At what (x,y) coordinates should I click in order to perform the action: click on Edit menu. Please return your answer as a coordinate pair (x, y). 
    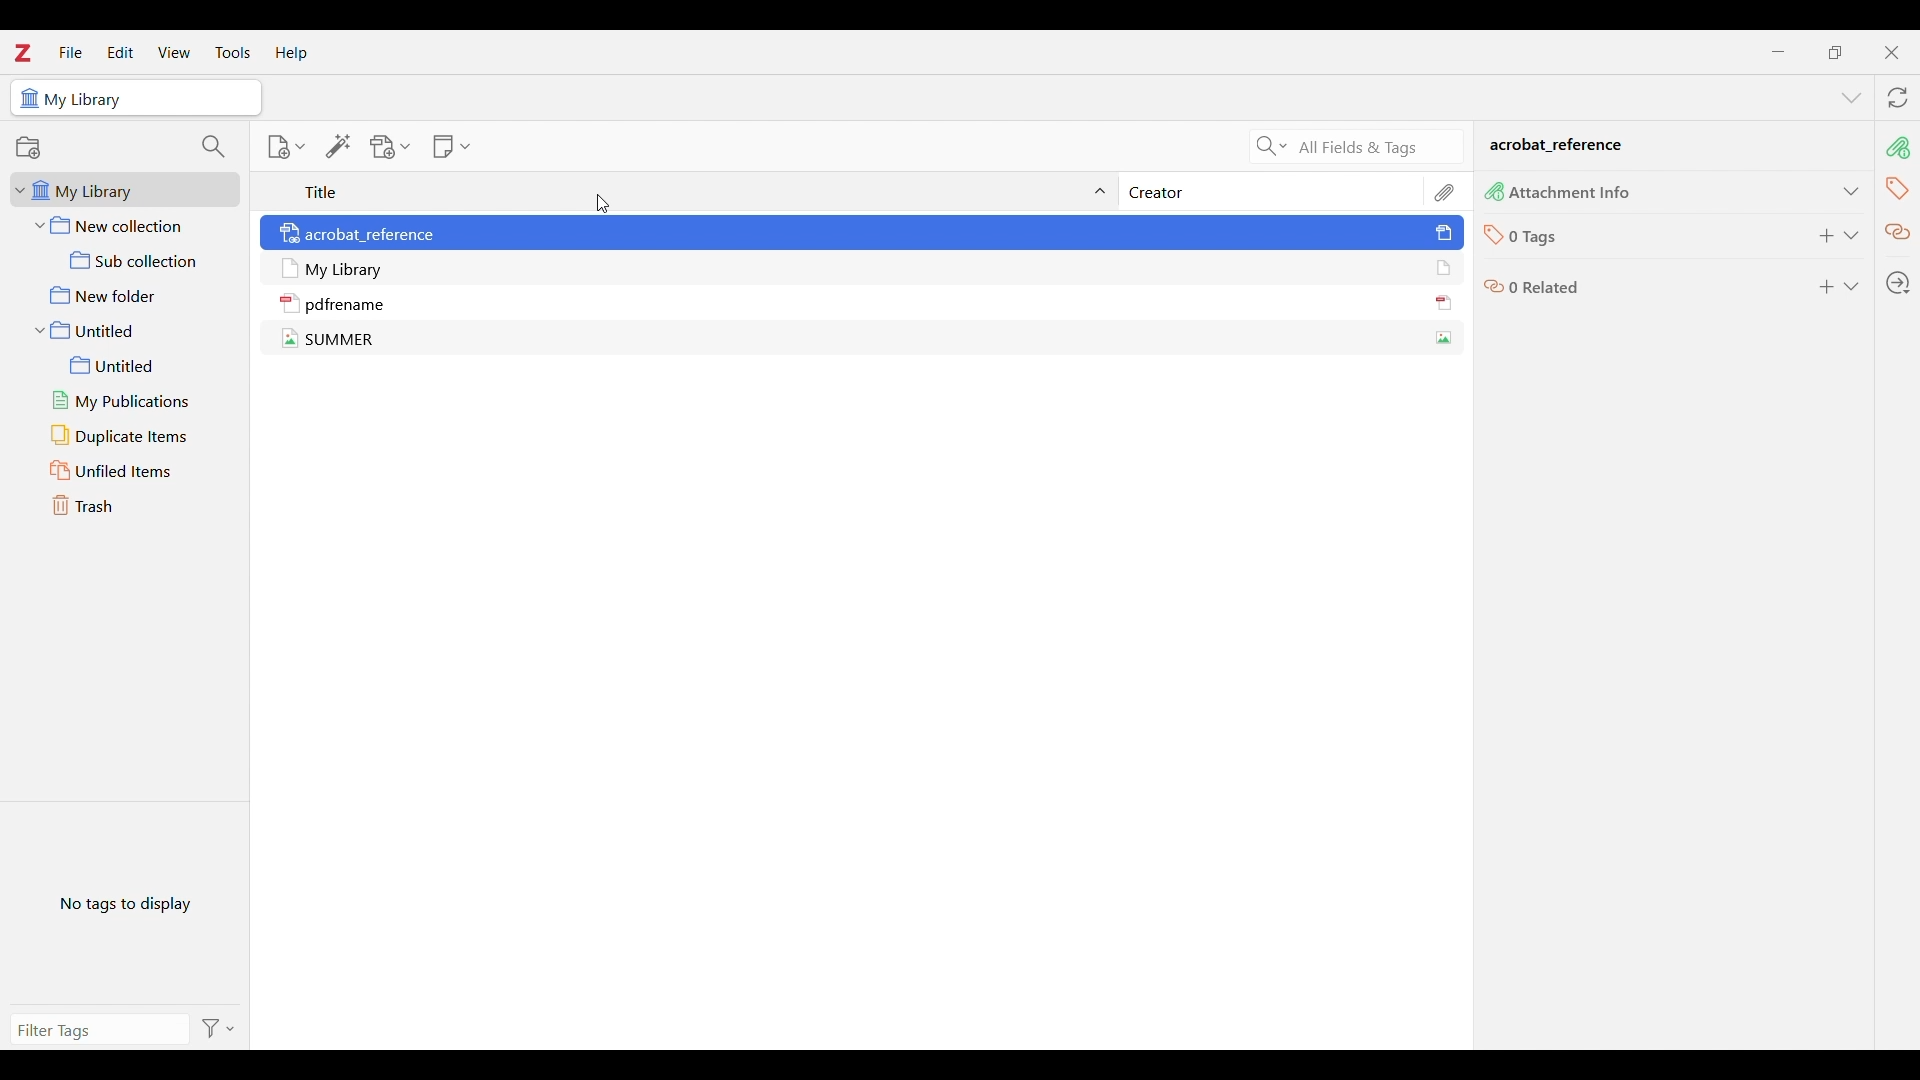
    Looking at the image, I should click on (120, 52).